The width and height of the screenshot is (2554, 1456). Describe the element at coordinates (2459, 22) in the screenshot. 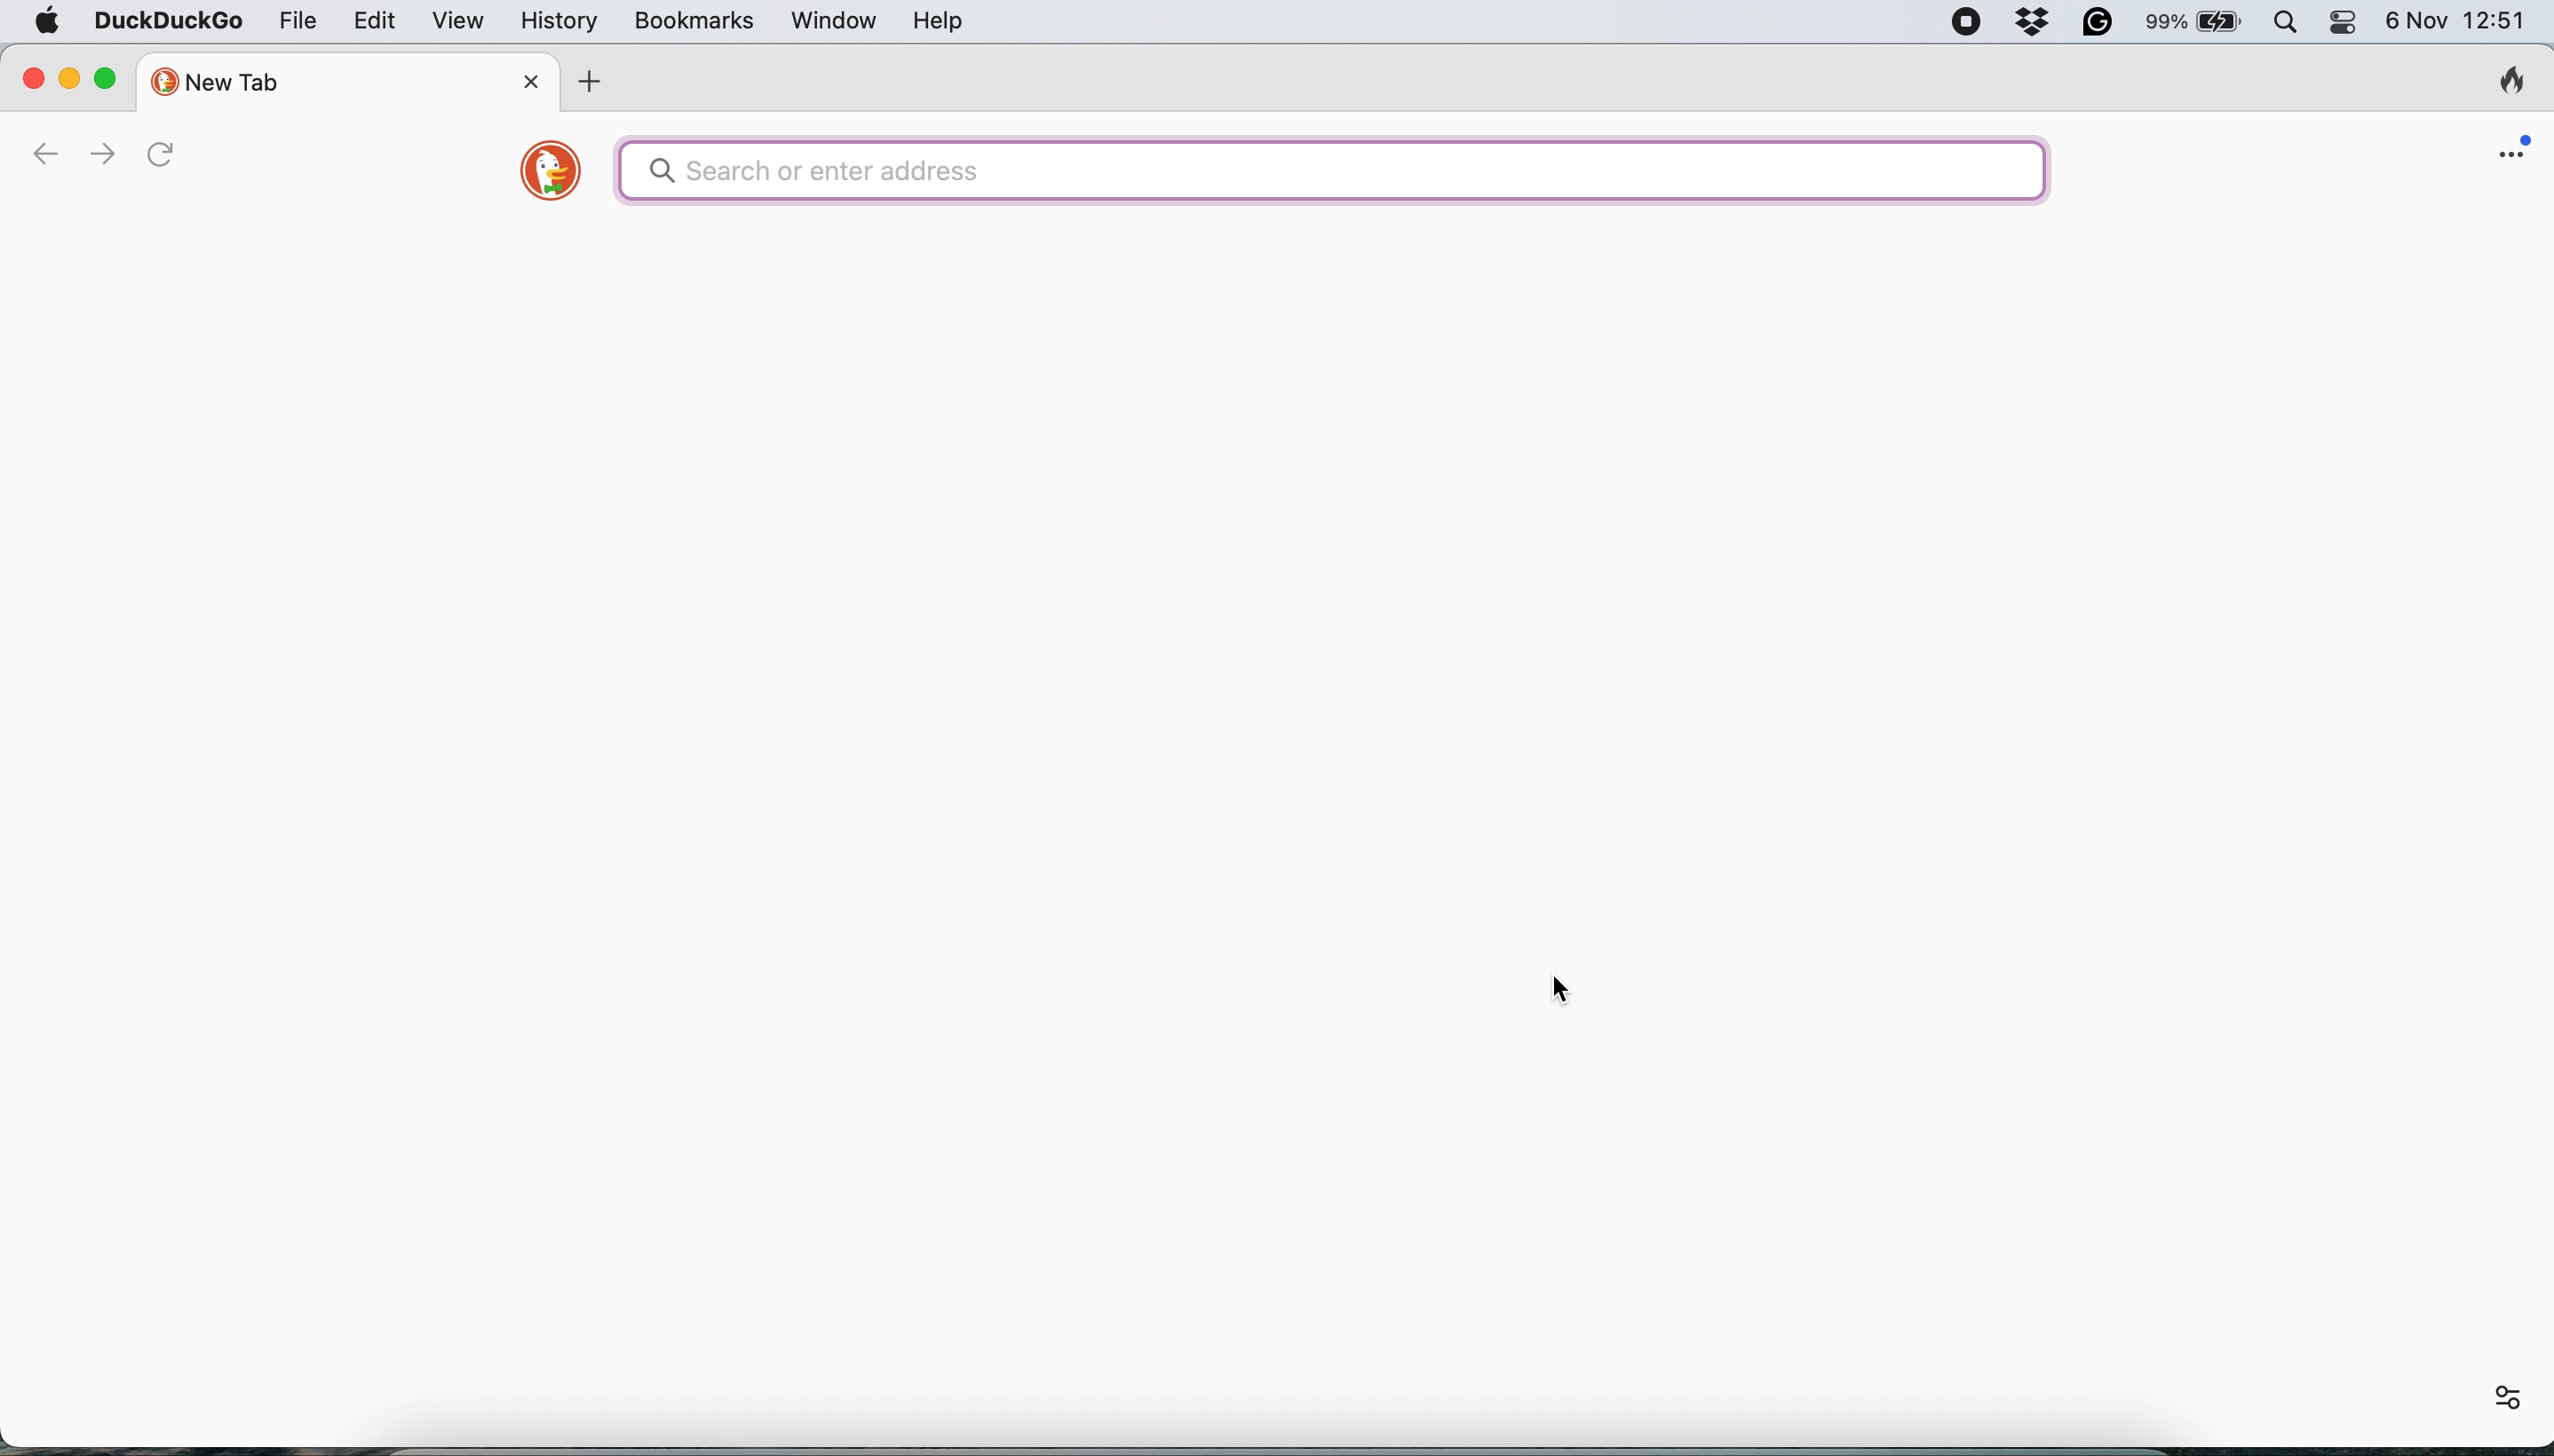

I see `6 Nov 12:51` at that location.